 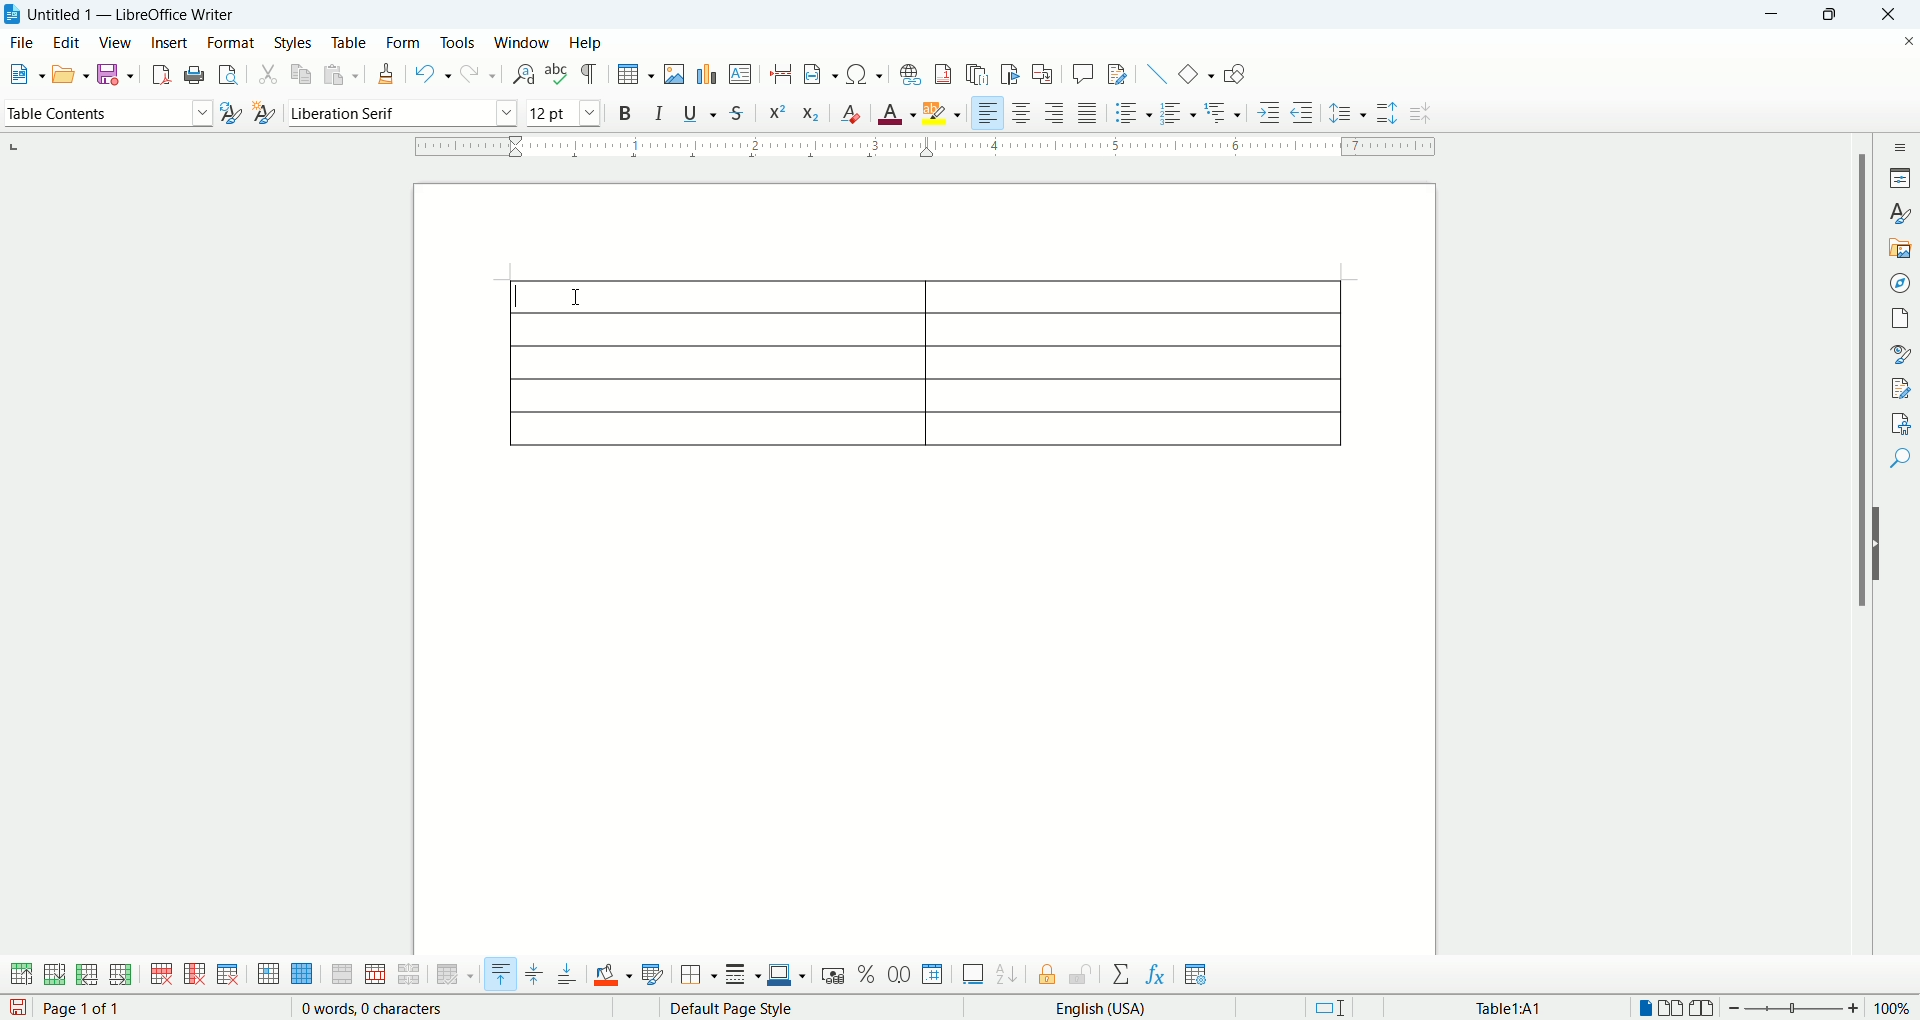 What do you see at coordinates (823, 73) in the screenshot?
I see `insert field` at bounding box center [823, 73].